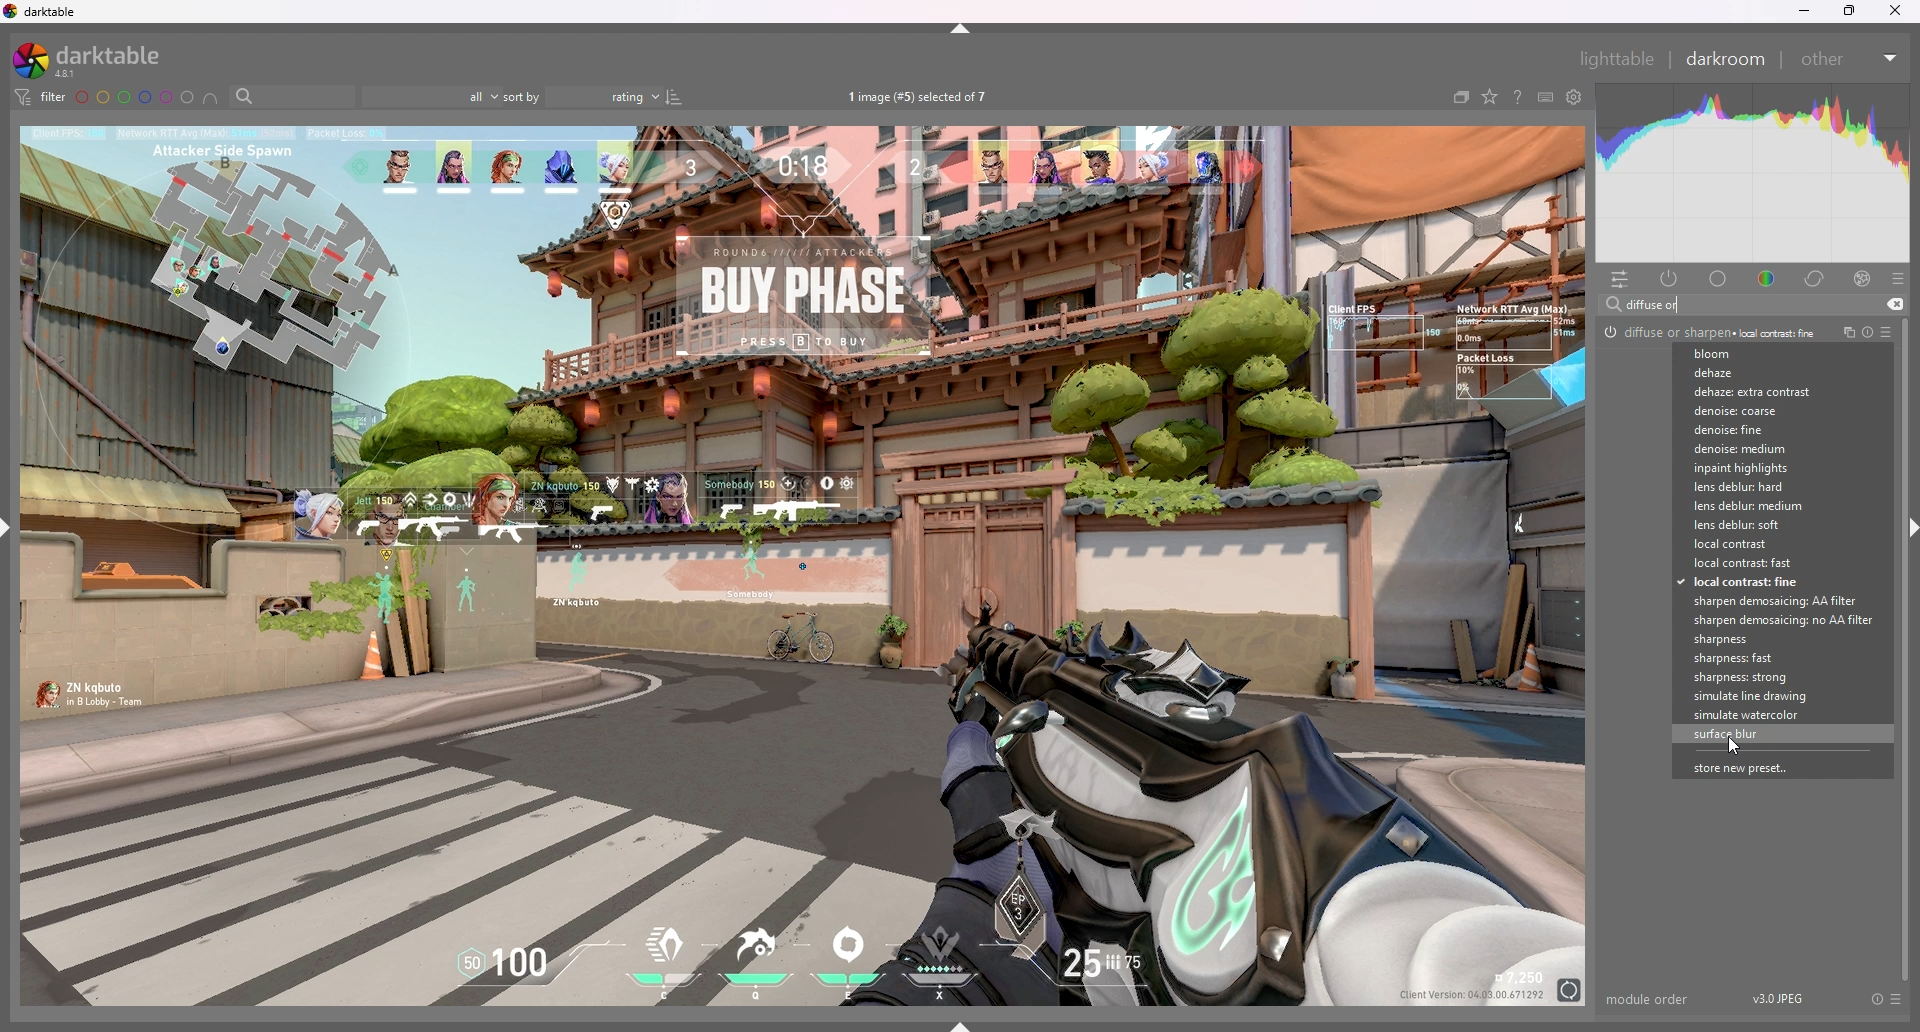  I want to click on local contrast fine, so click(1772, 583).